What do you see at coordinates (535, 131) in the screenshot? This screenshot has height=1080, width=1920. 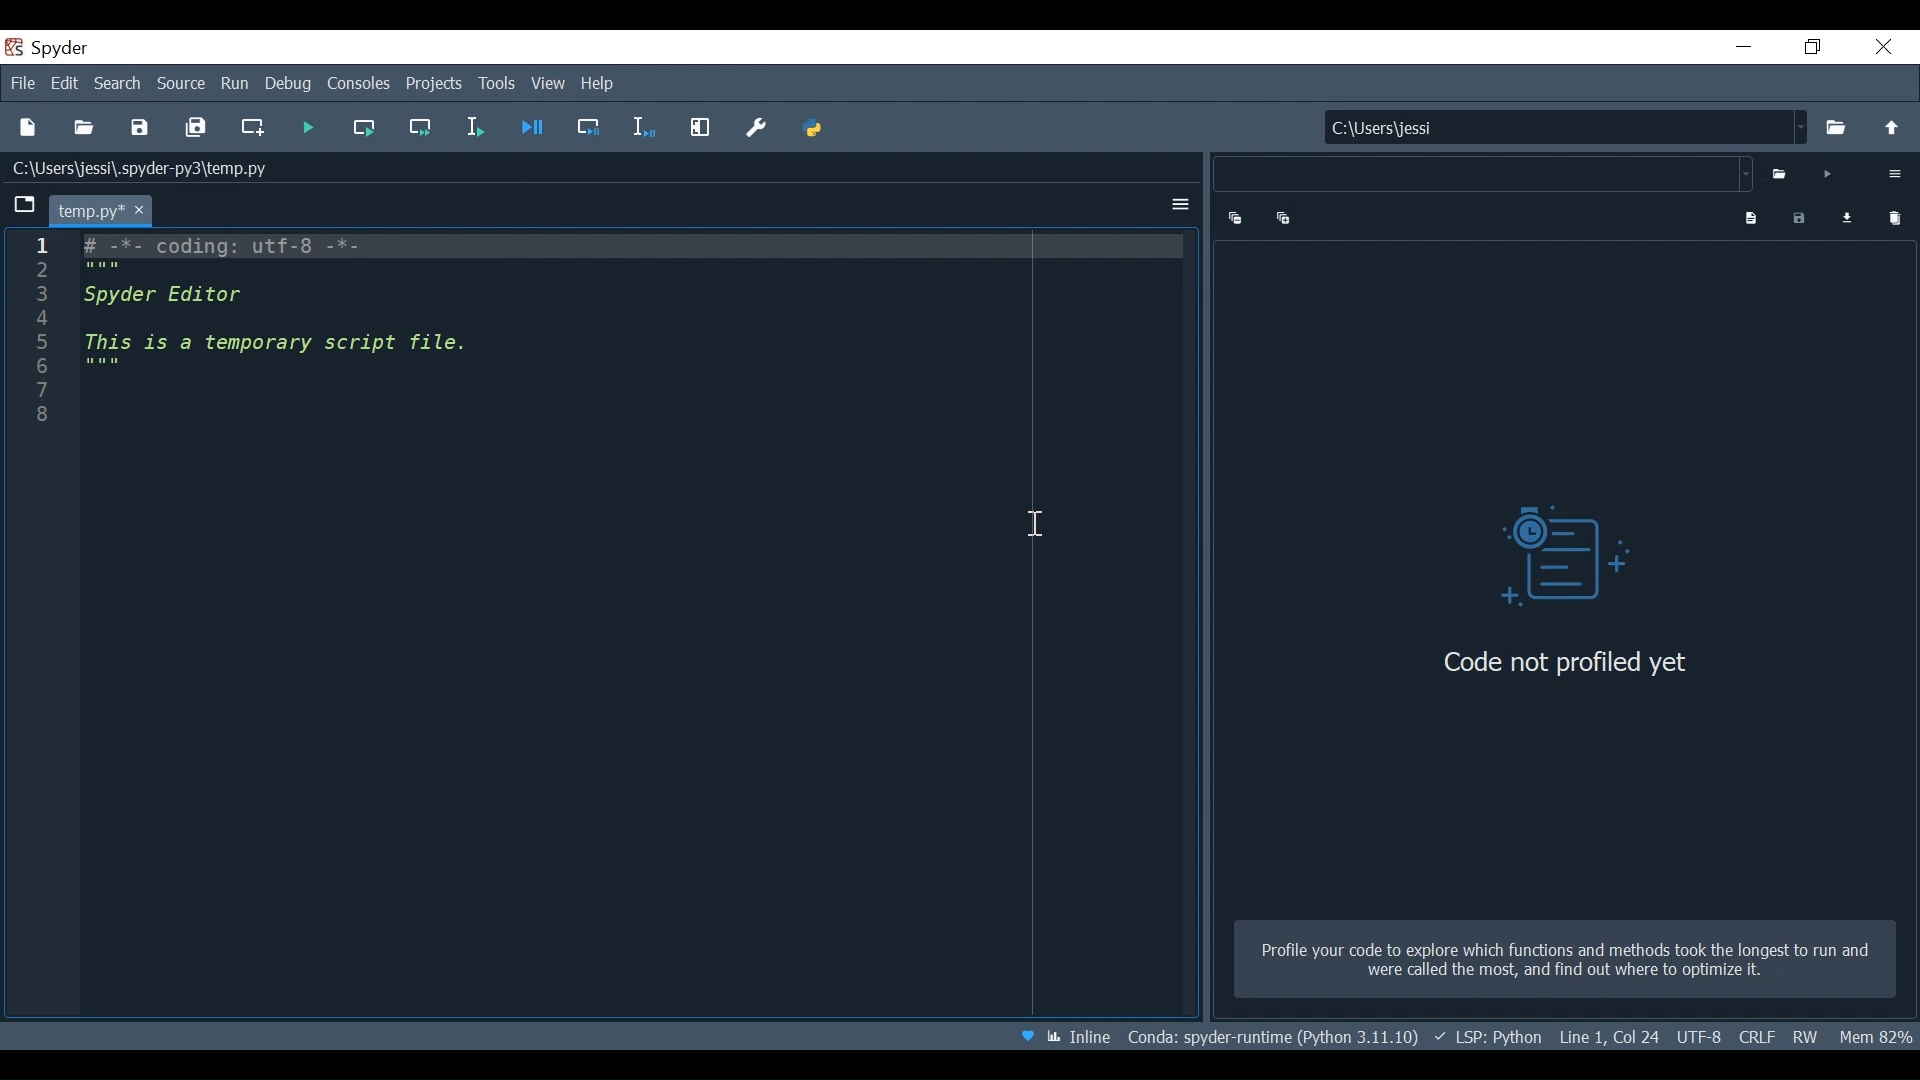 I see `Debug file` at bounding box center [535, 131].